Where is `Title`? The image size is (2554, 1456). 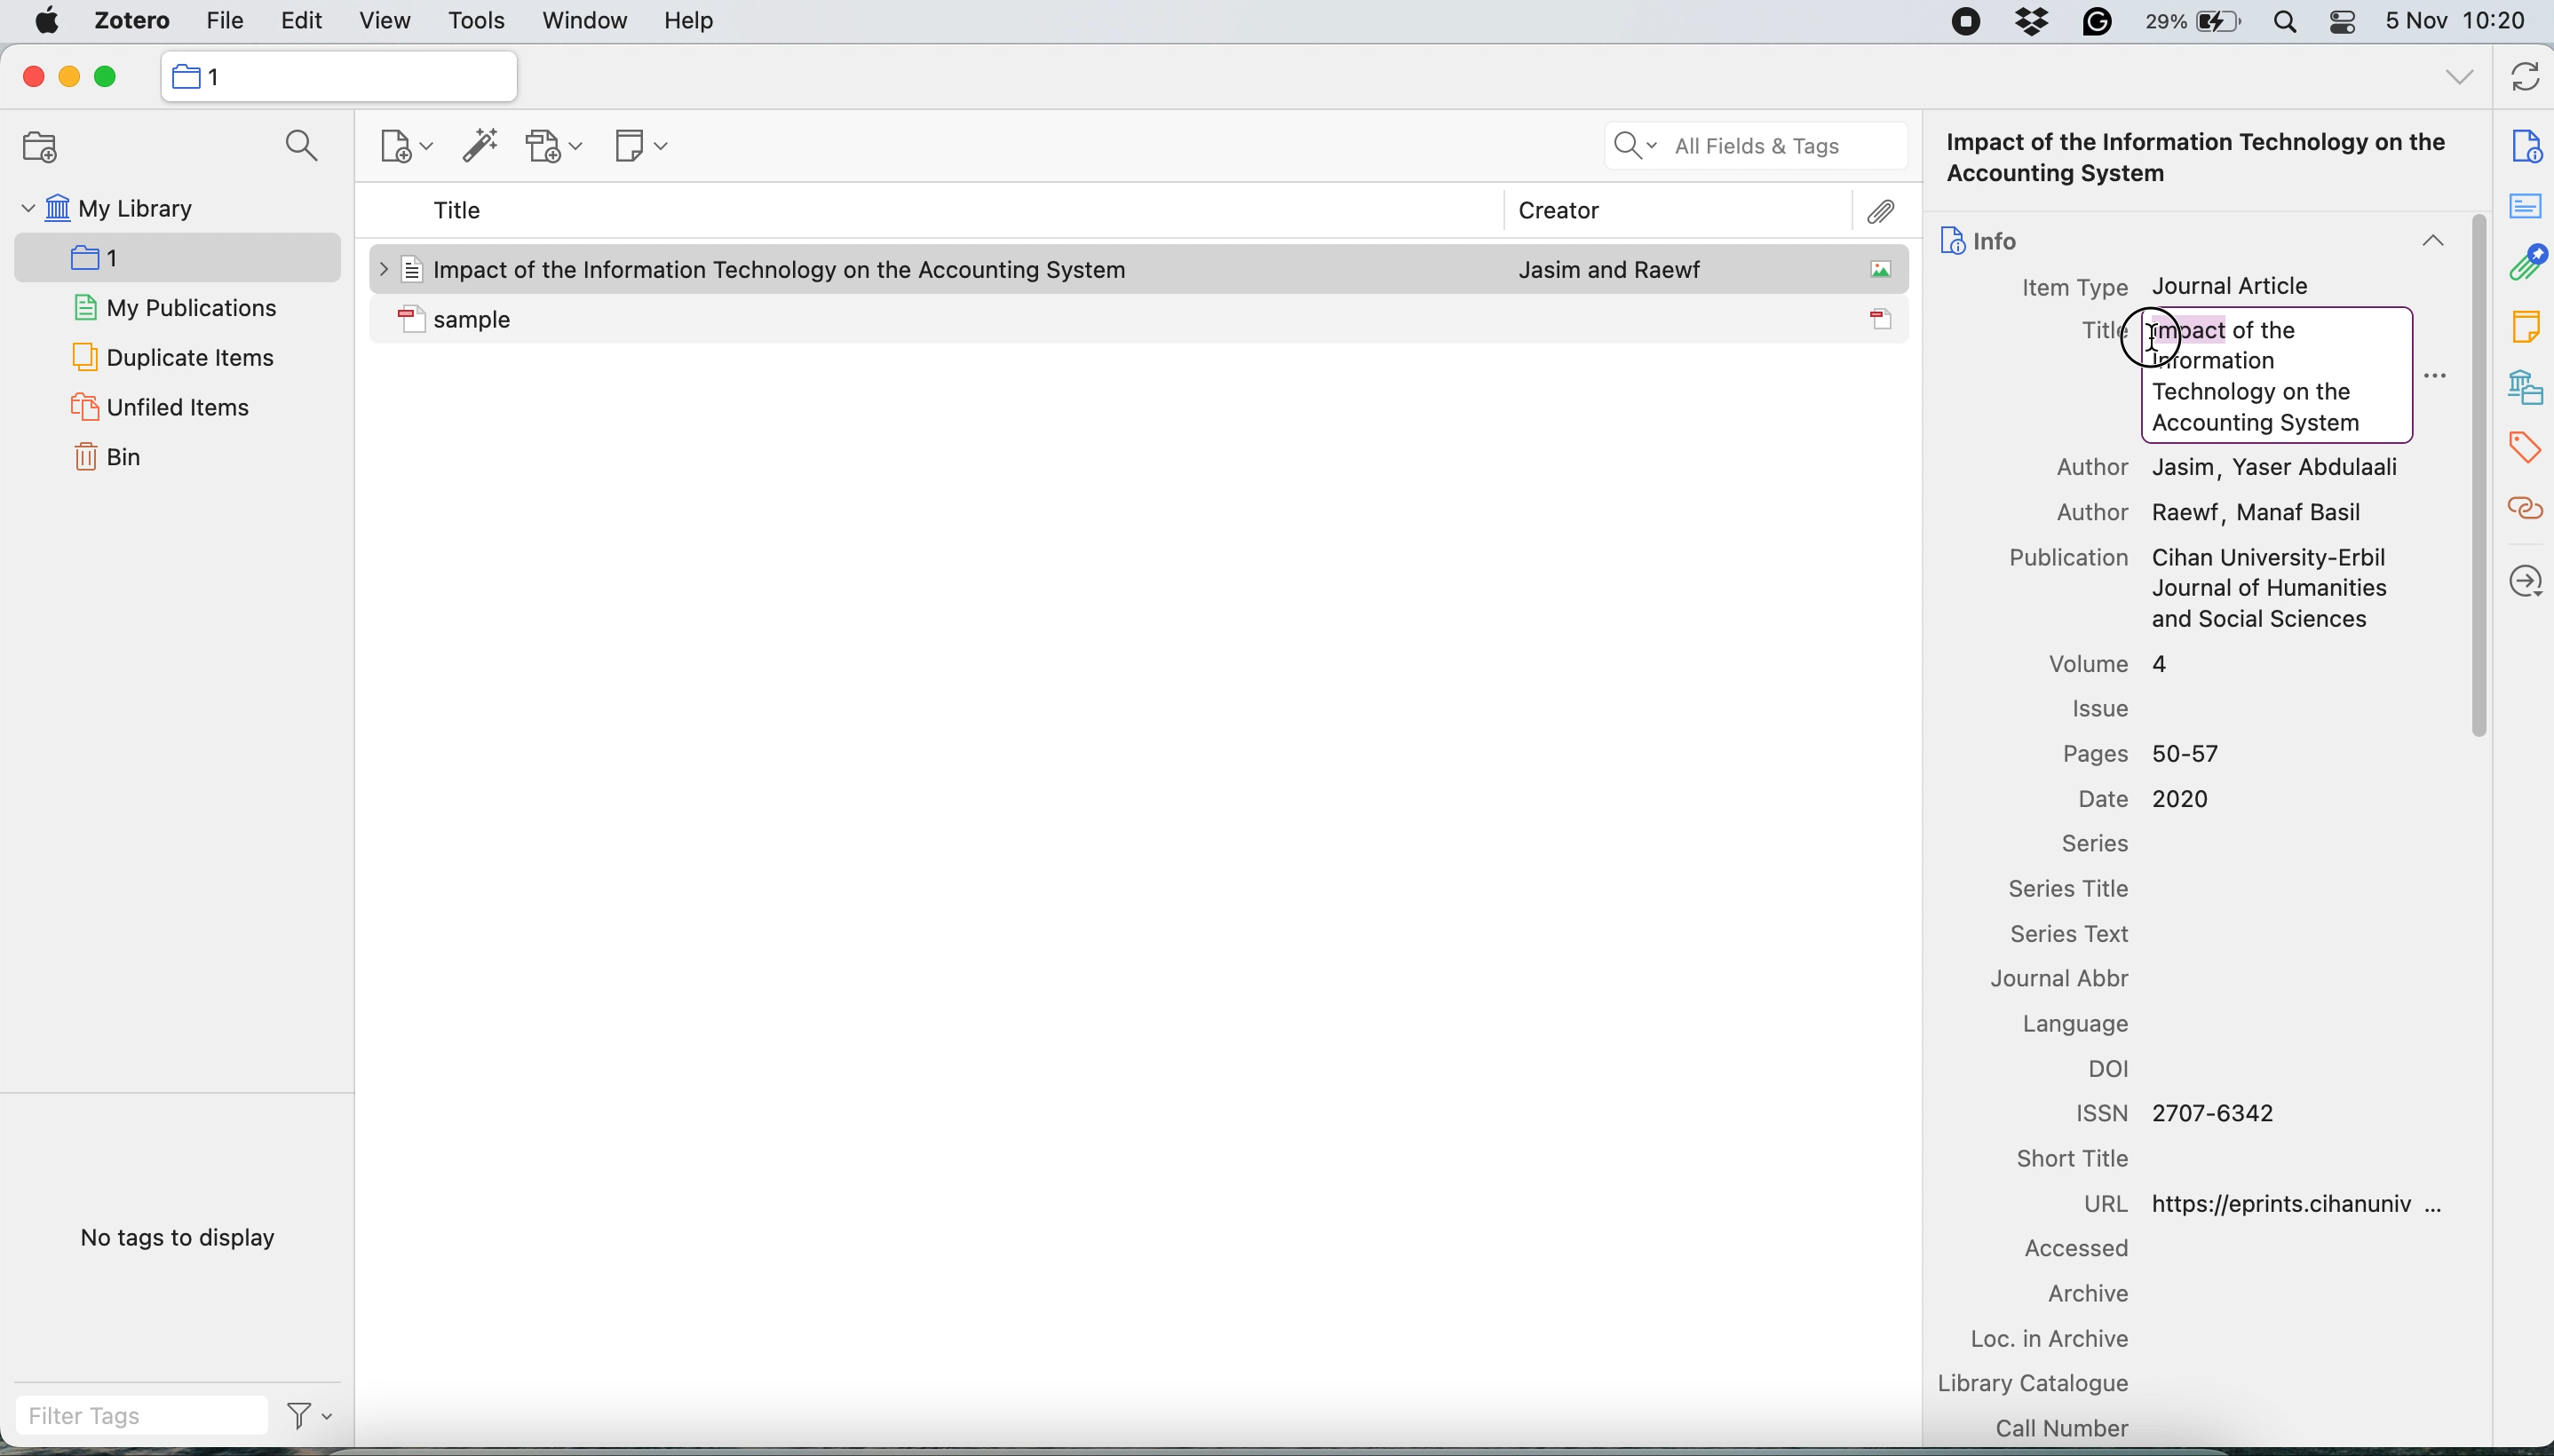
Title is located at coordinates (2106, 331).